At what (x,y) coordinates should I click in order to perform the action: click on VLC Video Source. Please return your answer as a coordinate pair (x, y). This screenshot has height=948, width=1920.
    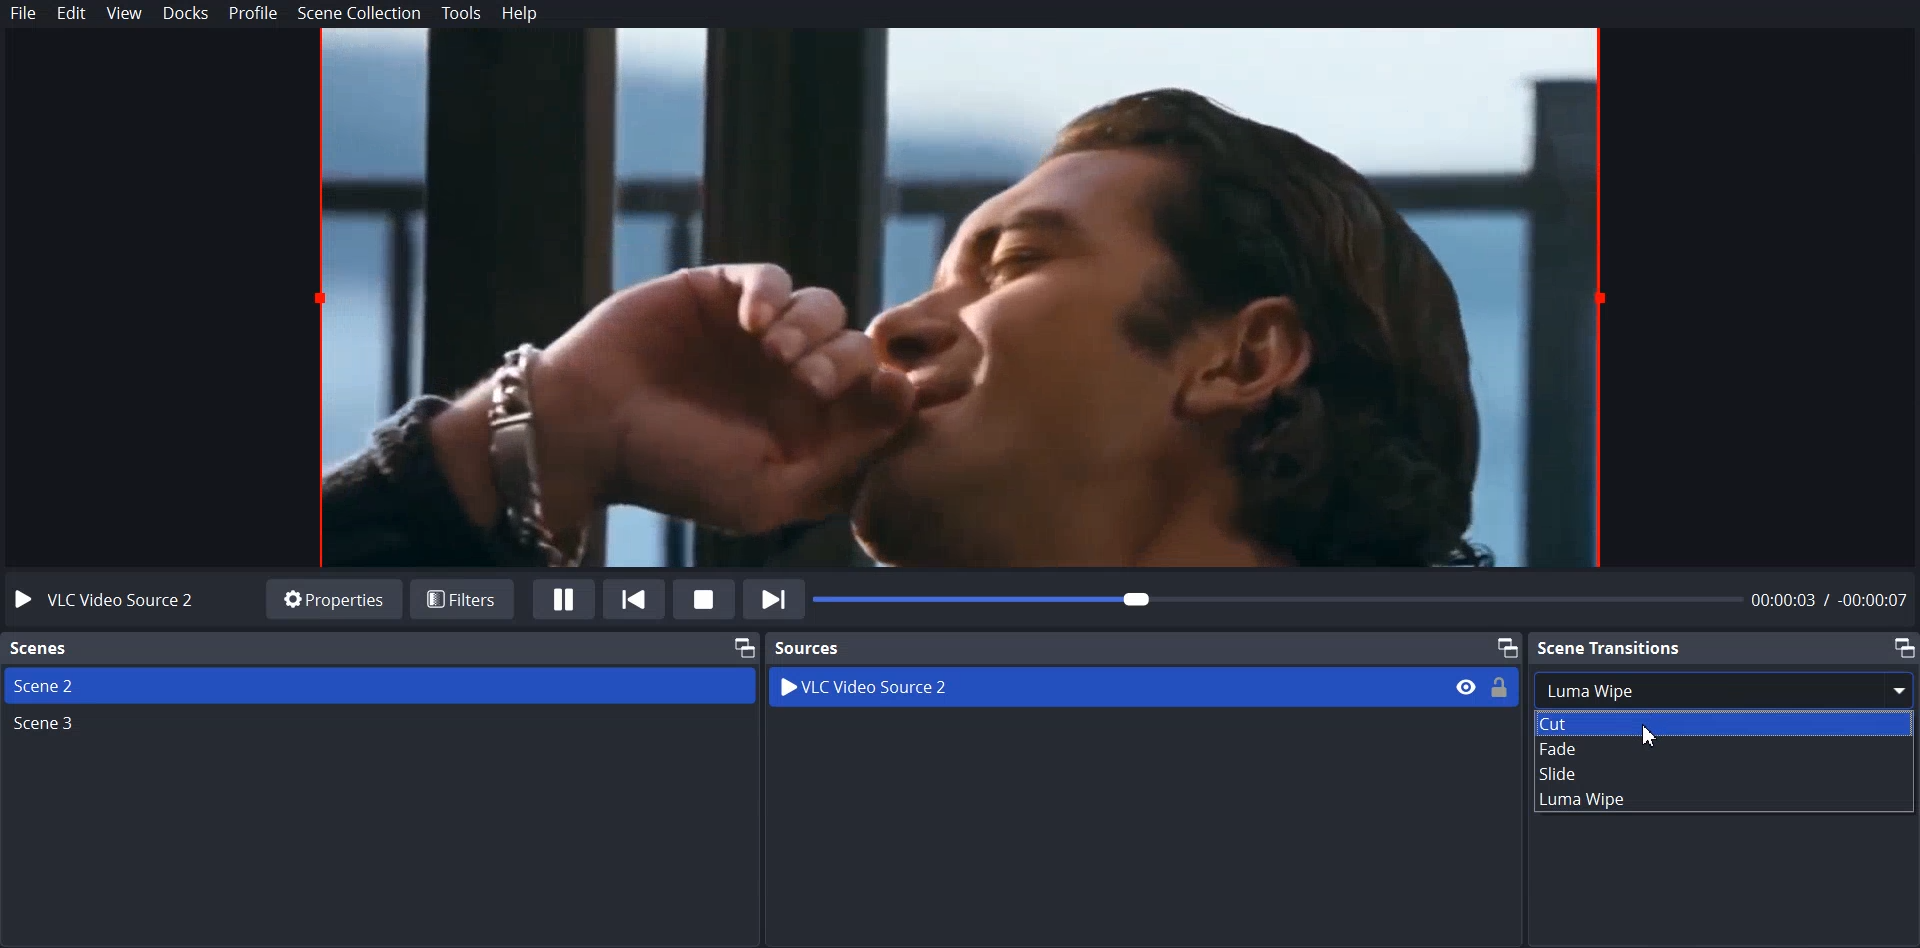
    Looking at the image, I should click on (1068, 687).